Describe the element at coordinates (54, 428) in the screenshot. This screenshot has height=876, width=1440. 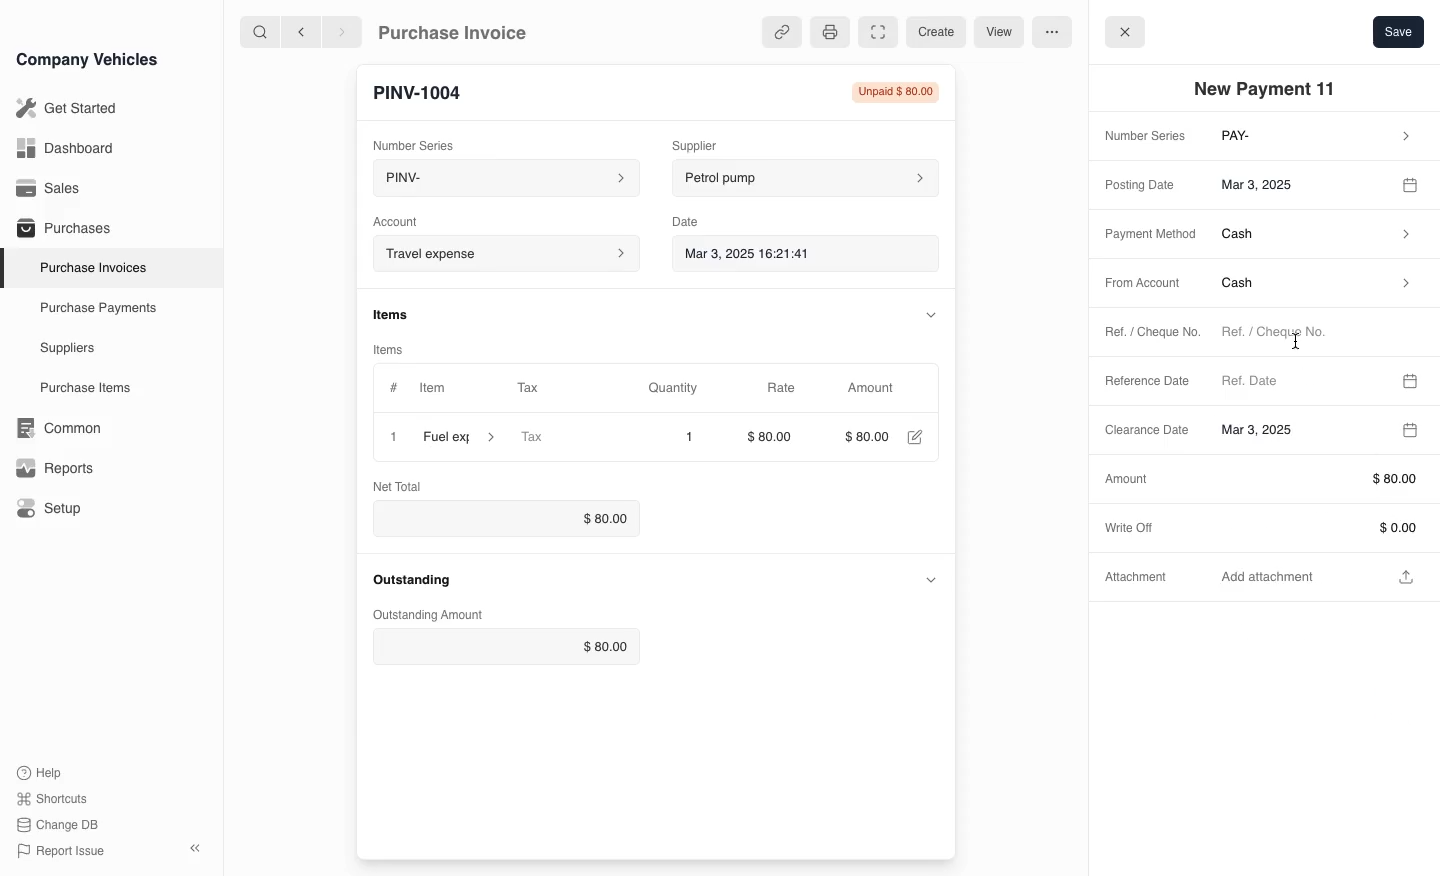
I see `Common` at that location.